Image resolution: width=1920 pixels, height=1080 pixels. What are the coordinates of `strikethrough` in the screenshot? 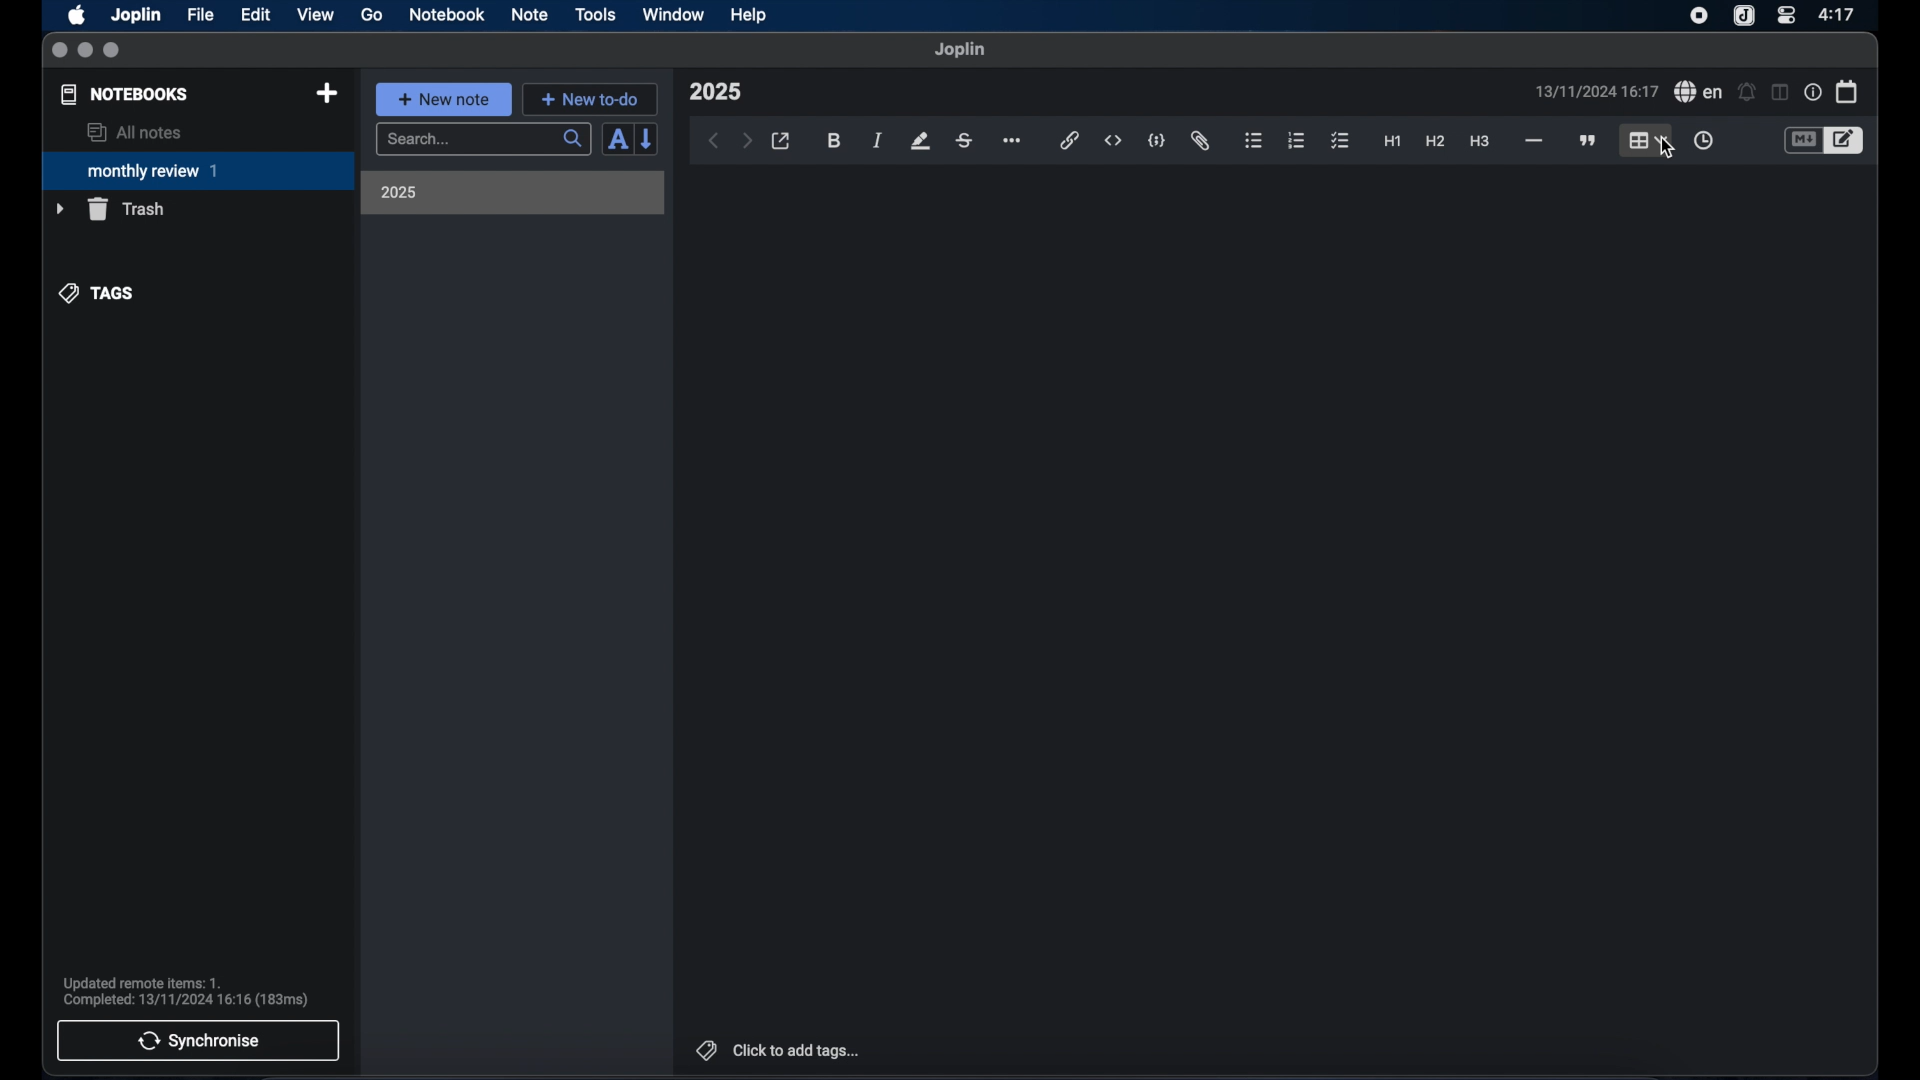 It's located at (963, 141).